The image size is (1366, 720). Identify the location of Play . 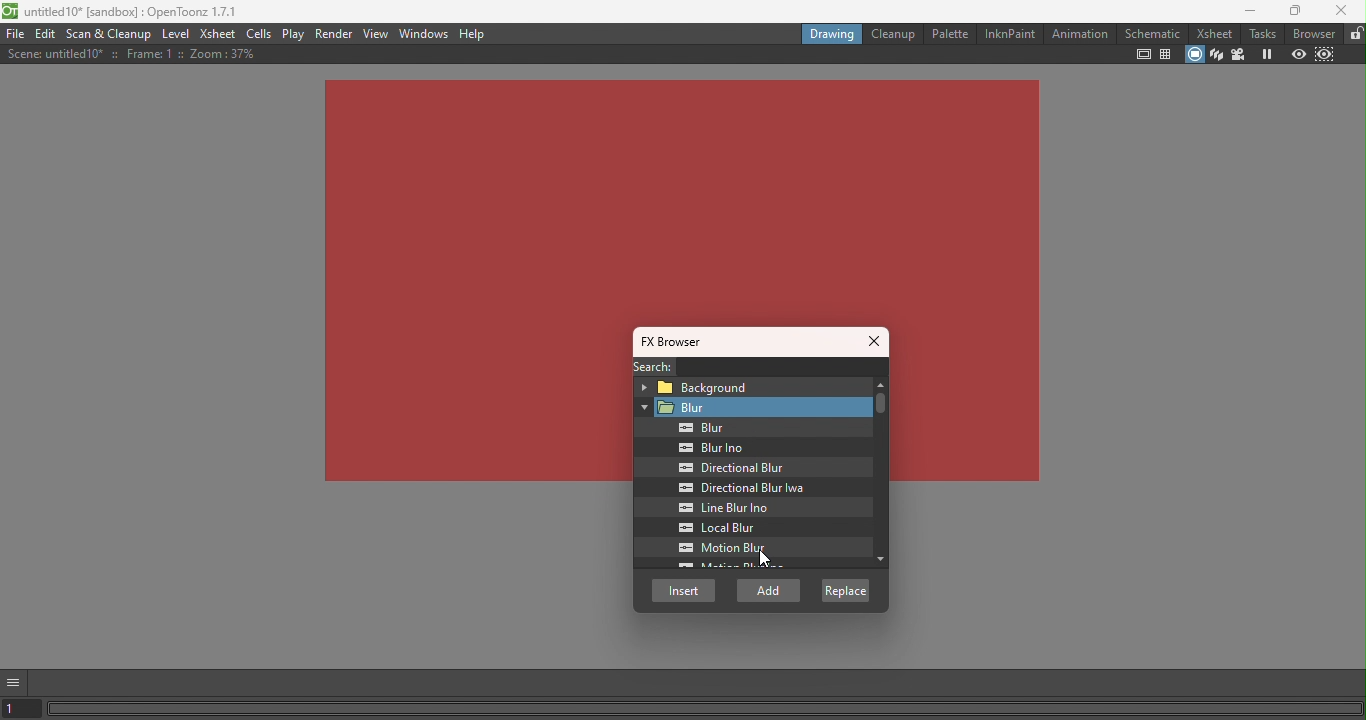
(295, 34).